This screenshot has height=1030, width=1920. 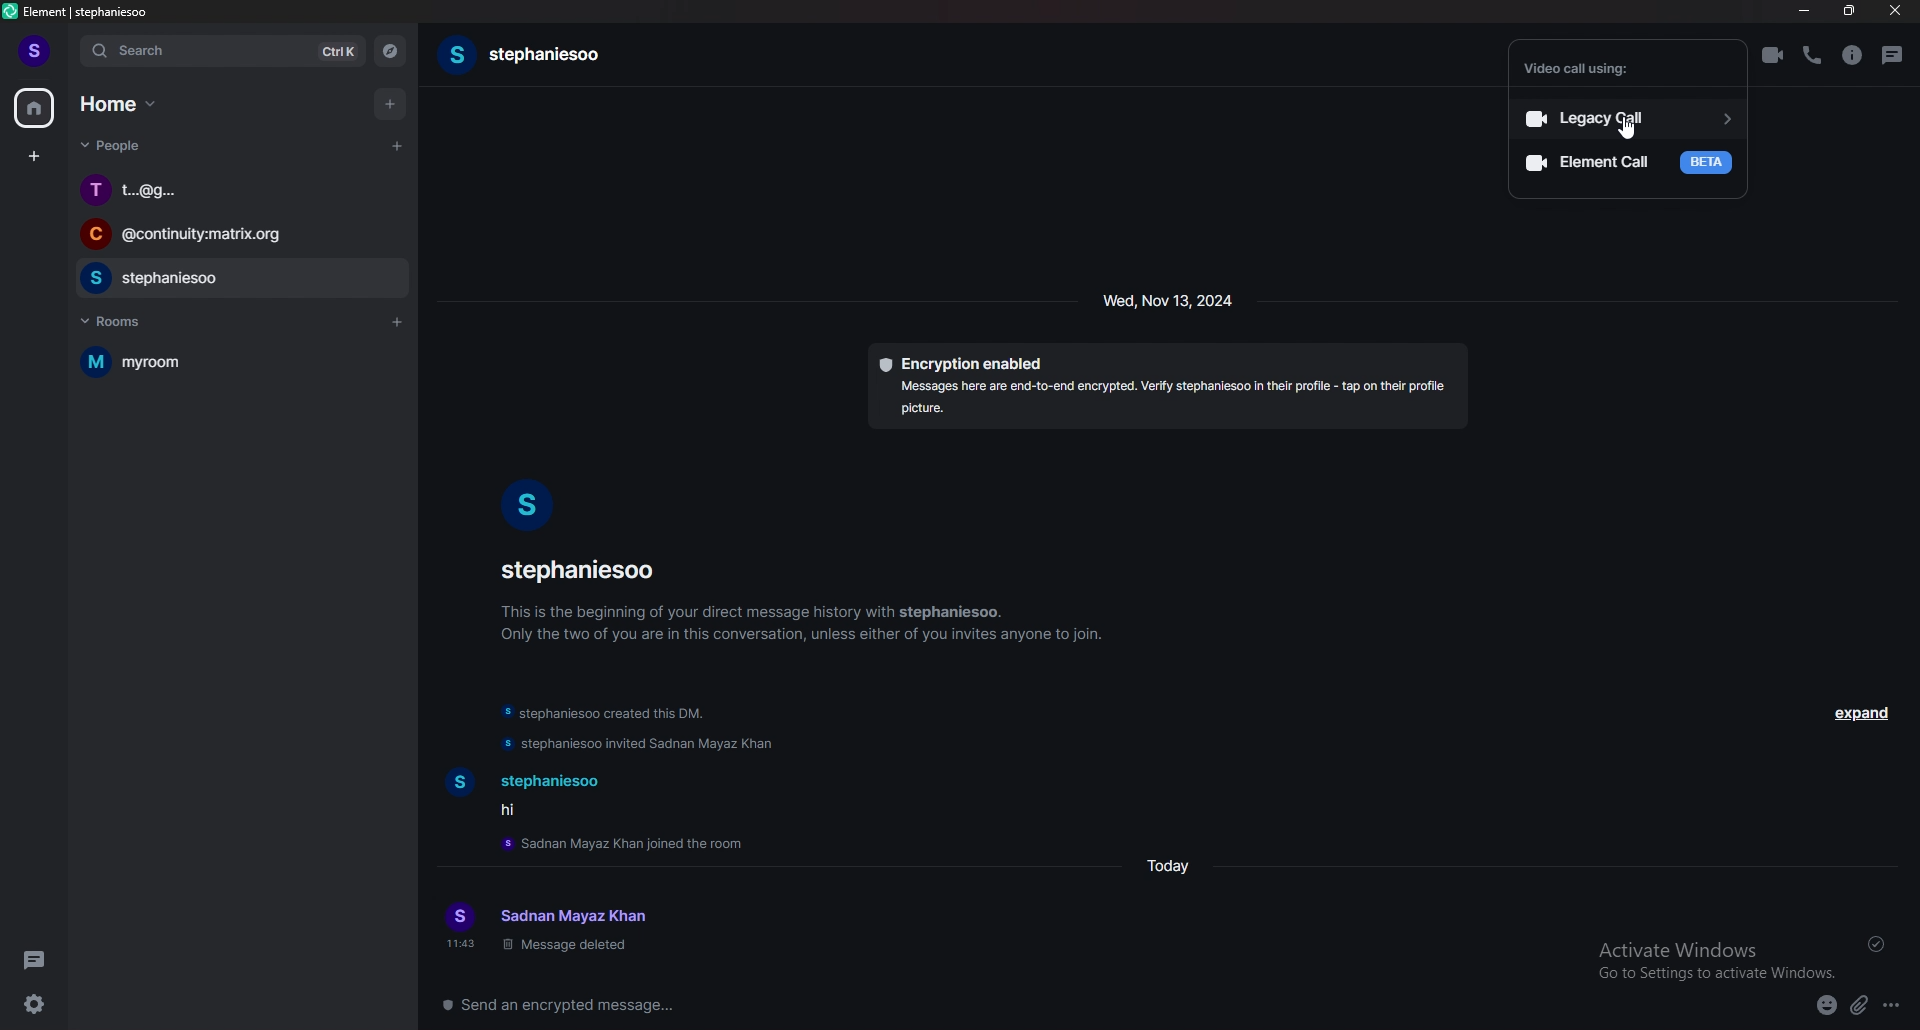 What do you see at coordinates (1168, 386) in the screenshot?
I see `encryption details` at bounding box center [1168, 386].